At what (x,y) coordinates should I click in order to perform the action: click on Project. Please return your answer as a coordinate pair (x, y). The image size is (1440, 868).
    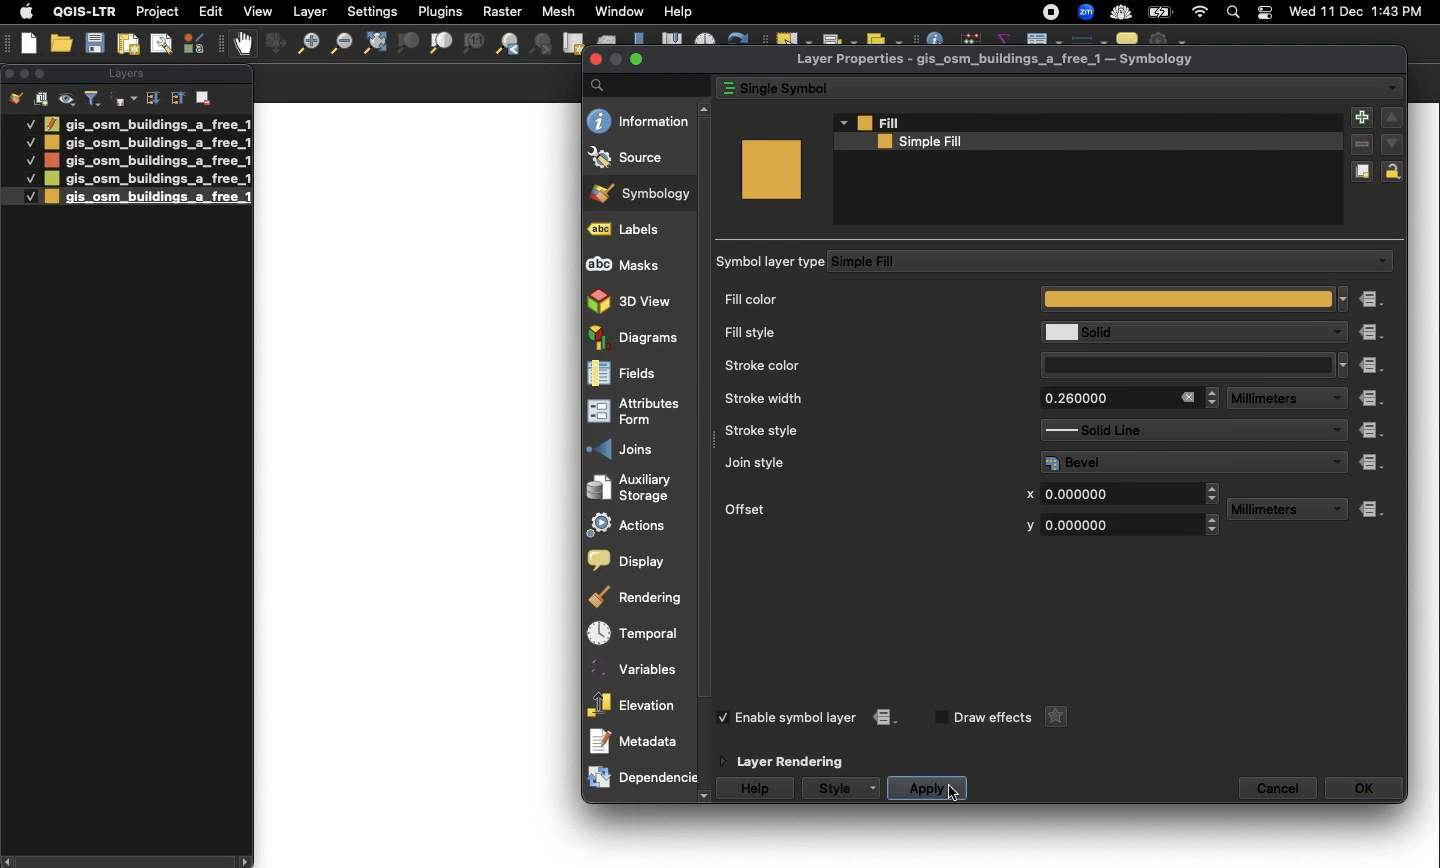
    Looking at the image, I should click on (157, 13).